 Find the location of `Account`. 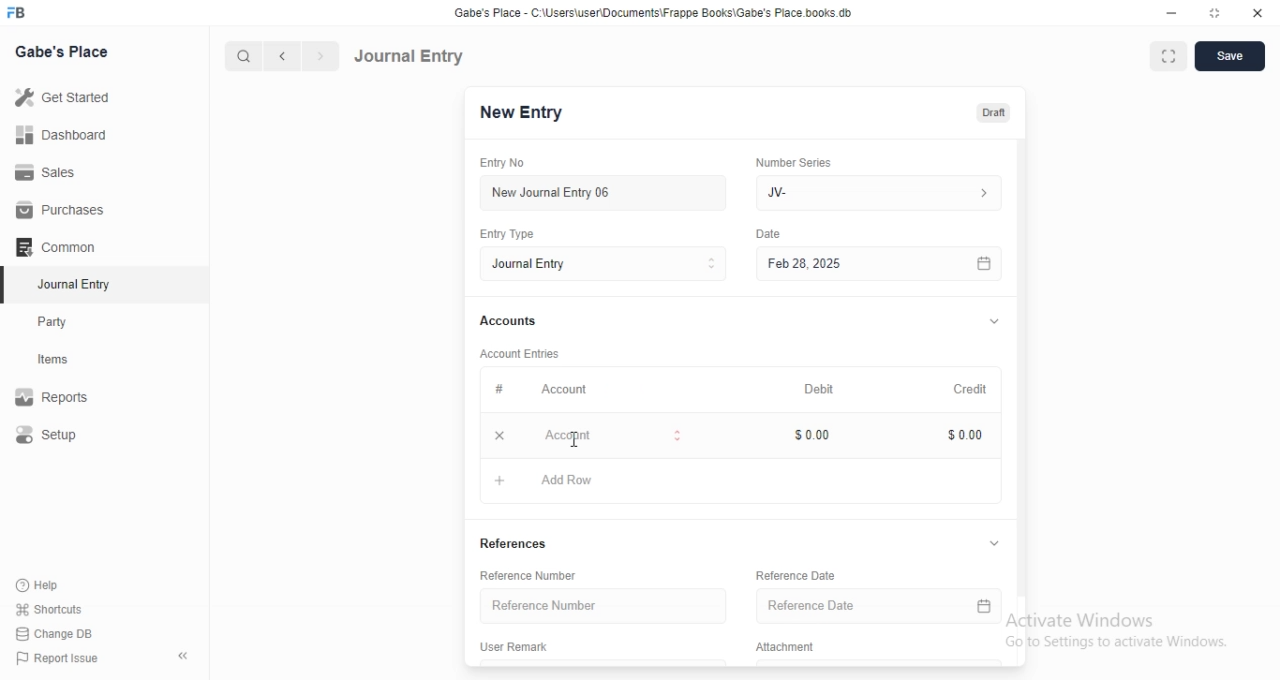

Account is located at coordinates (607, 437).